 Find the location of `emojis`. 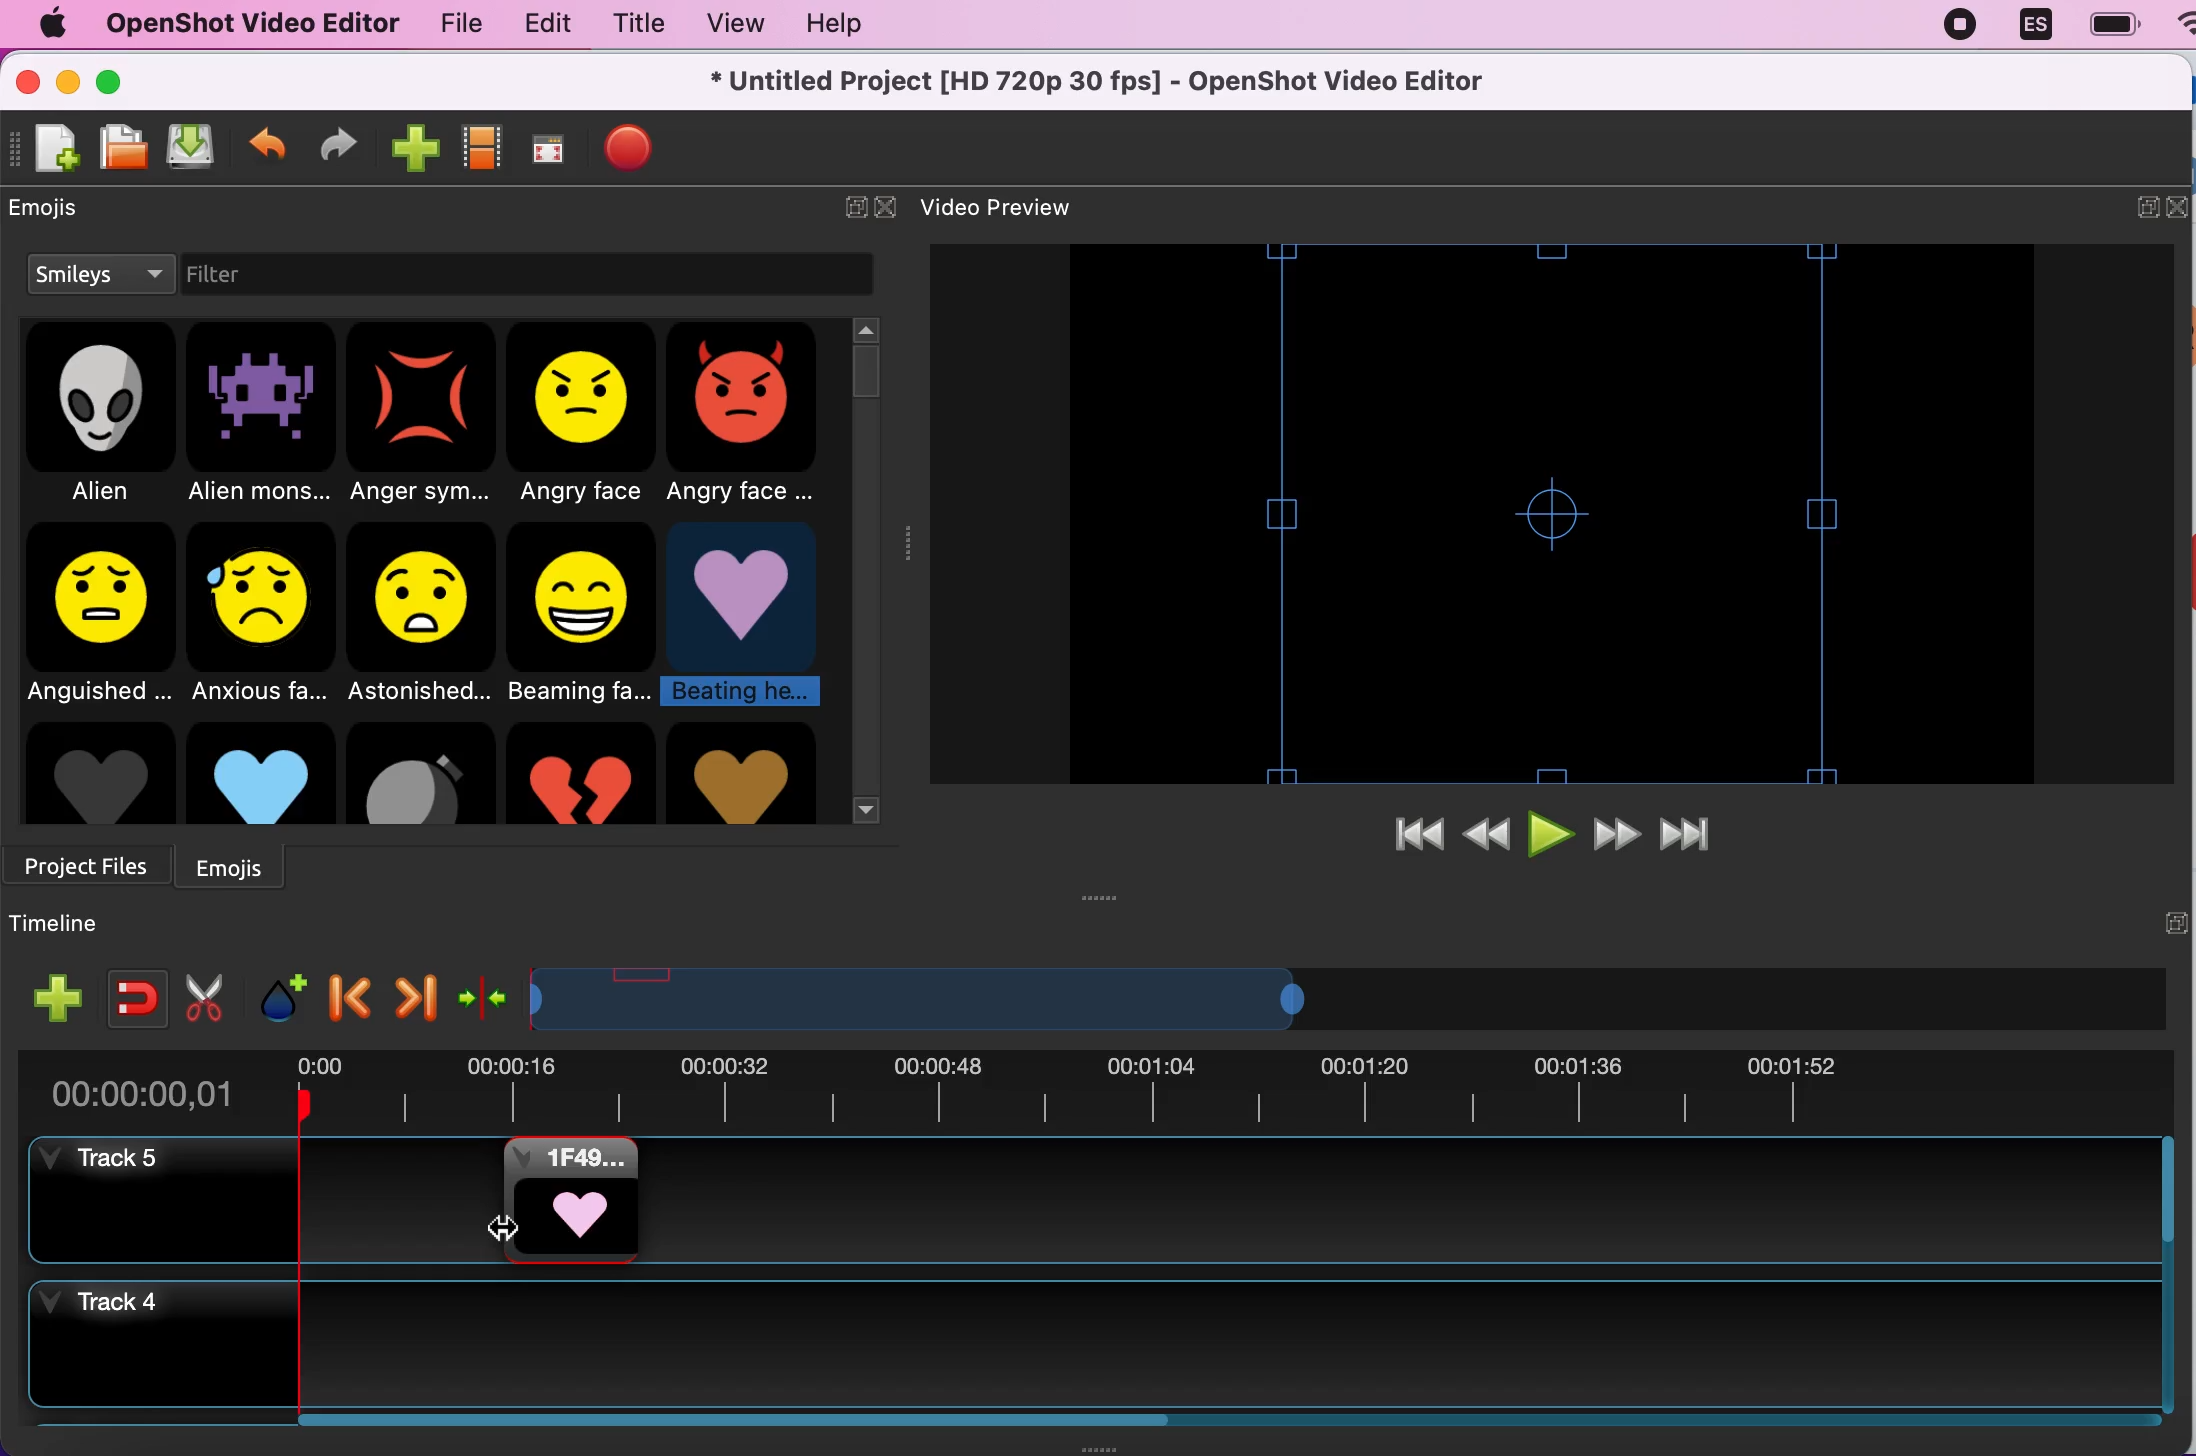

emojis is located at coordinates (242, 864).